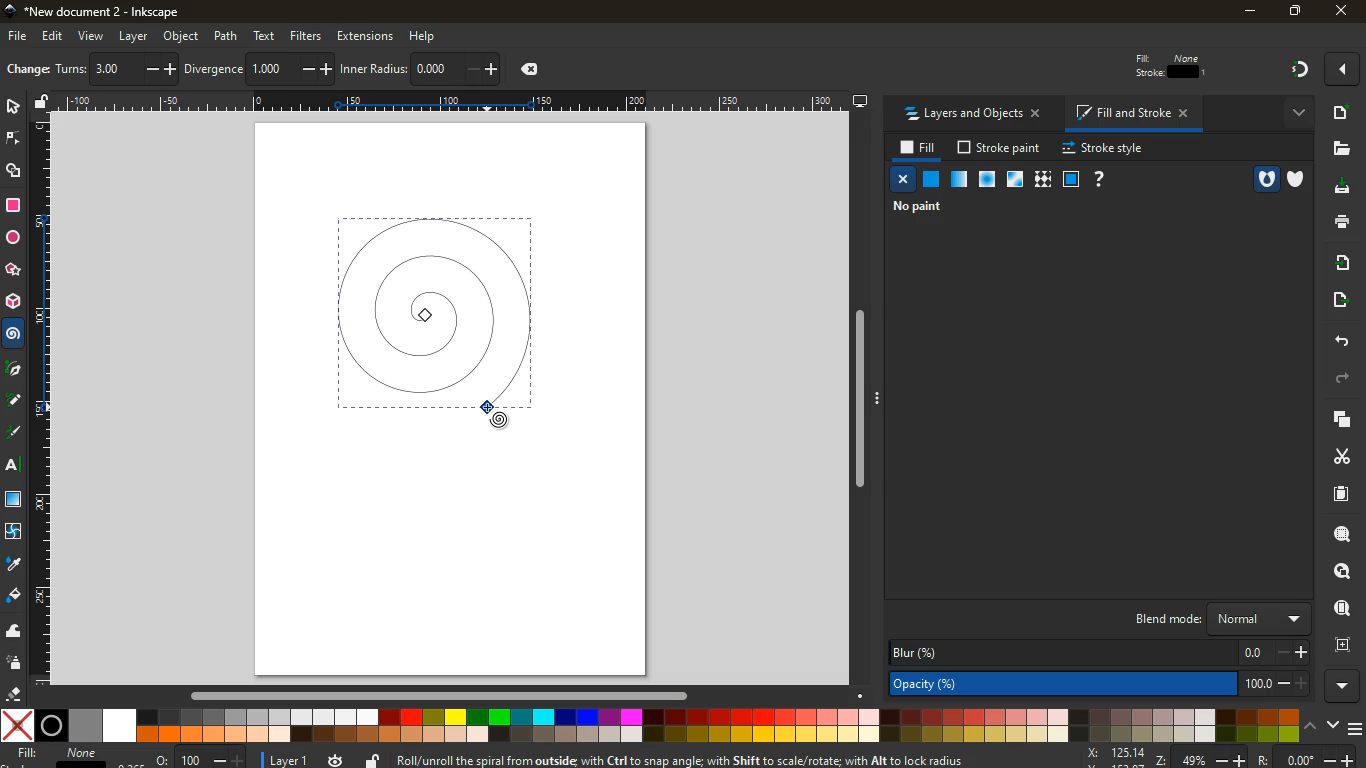 This screenshot has width=1366, height=768. I want to click on file, so click(1340, 150).